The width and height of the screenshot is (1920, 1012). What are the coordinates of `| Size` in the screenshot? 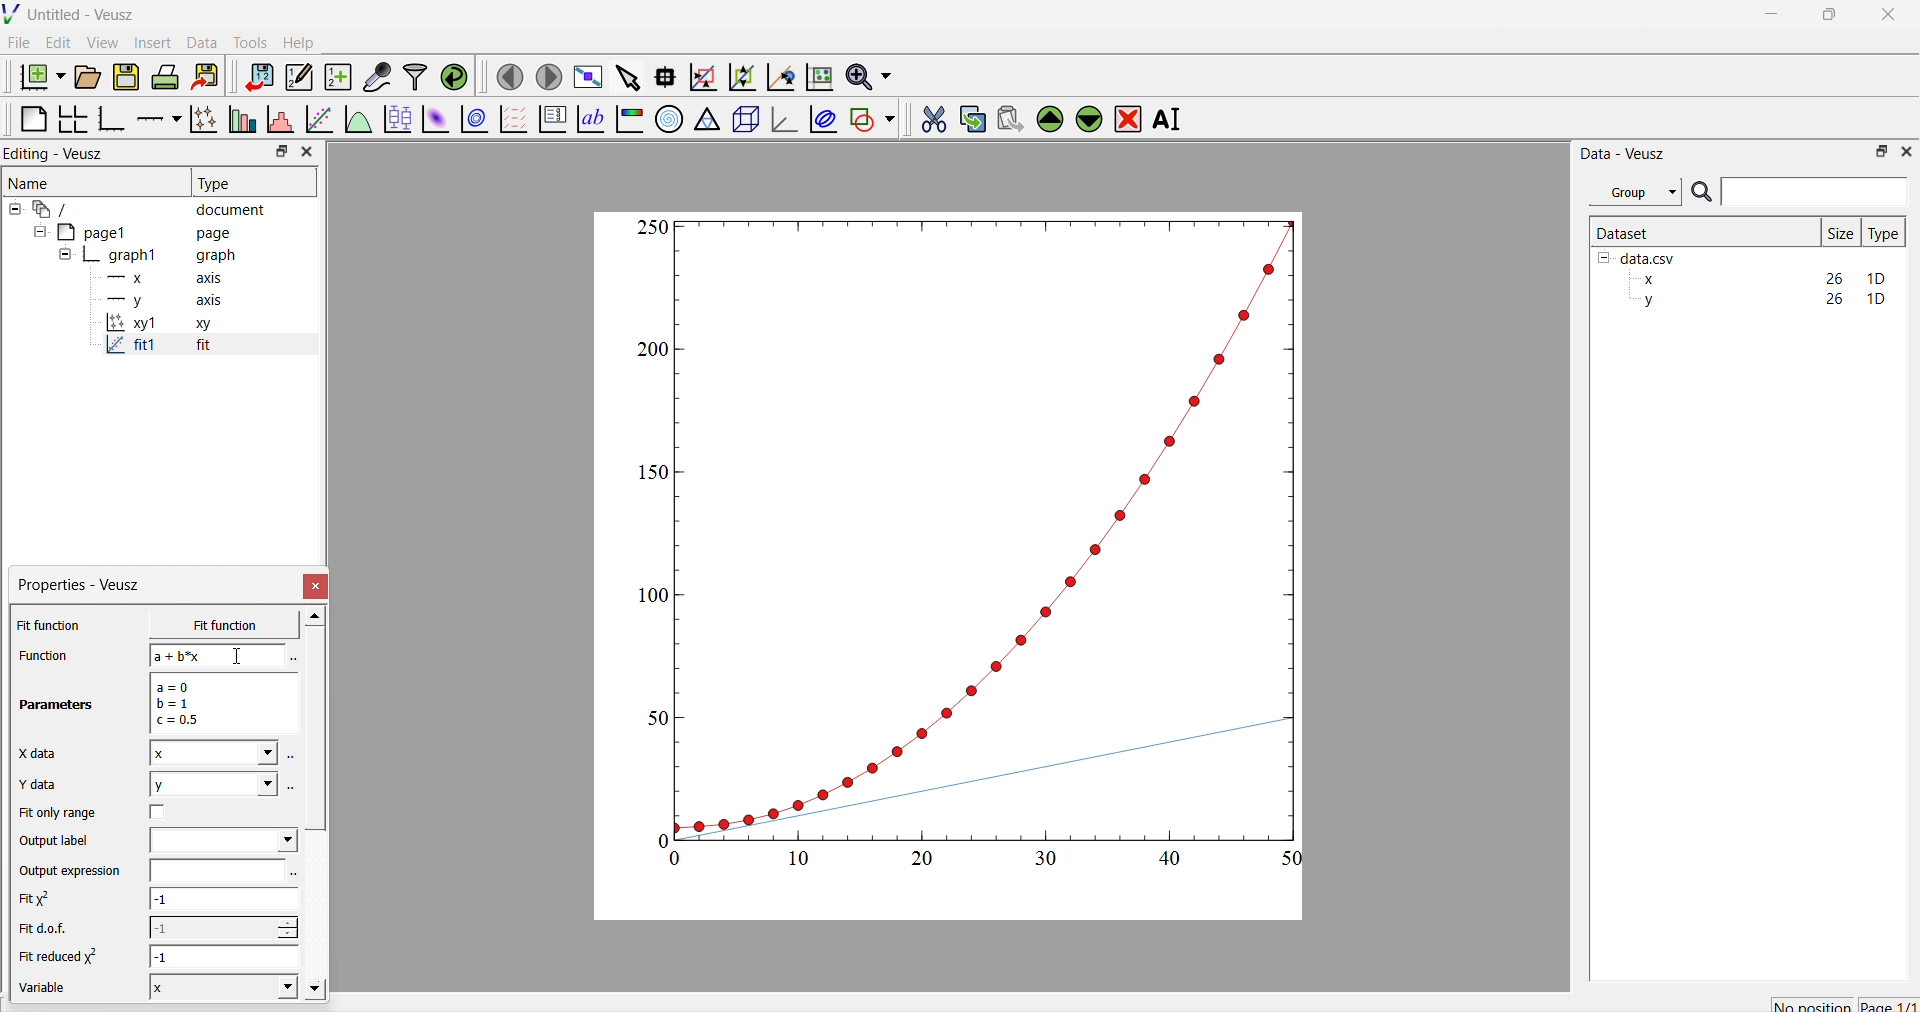 It's located at (1840, 231).